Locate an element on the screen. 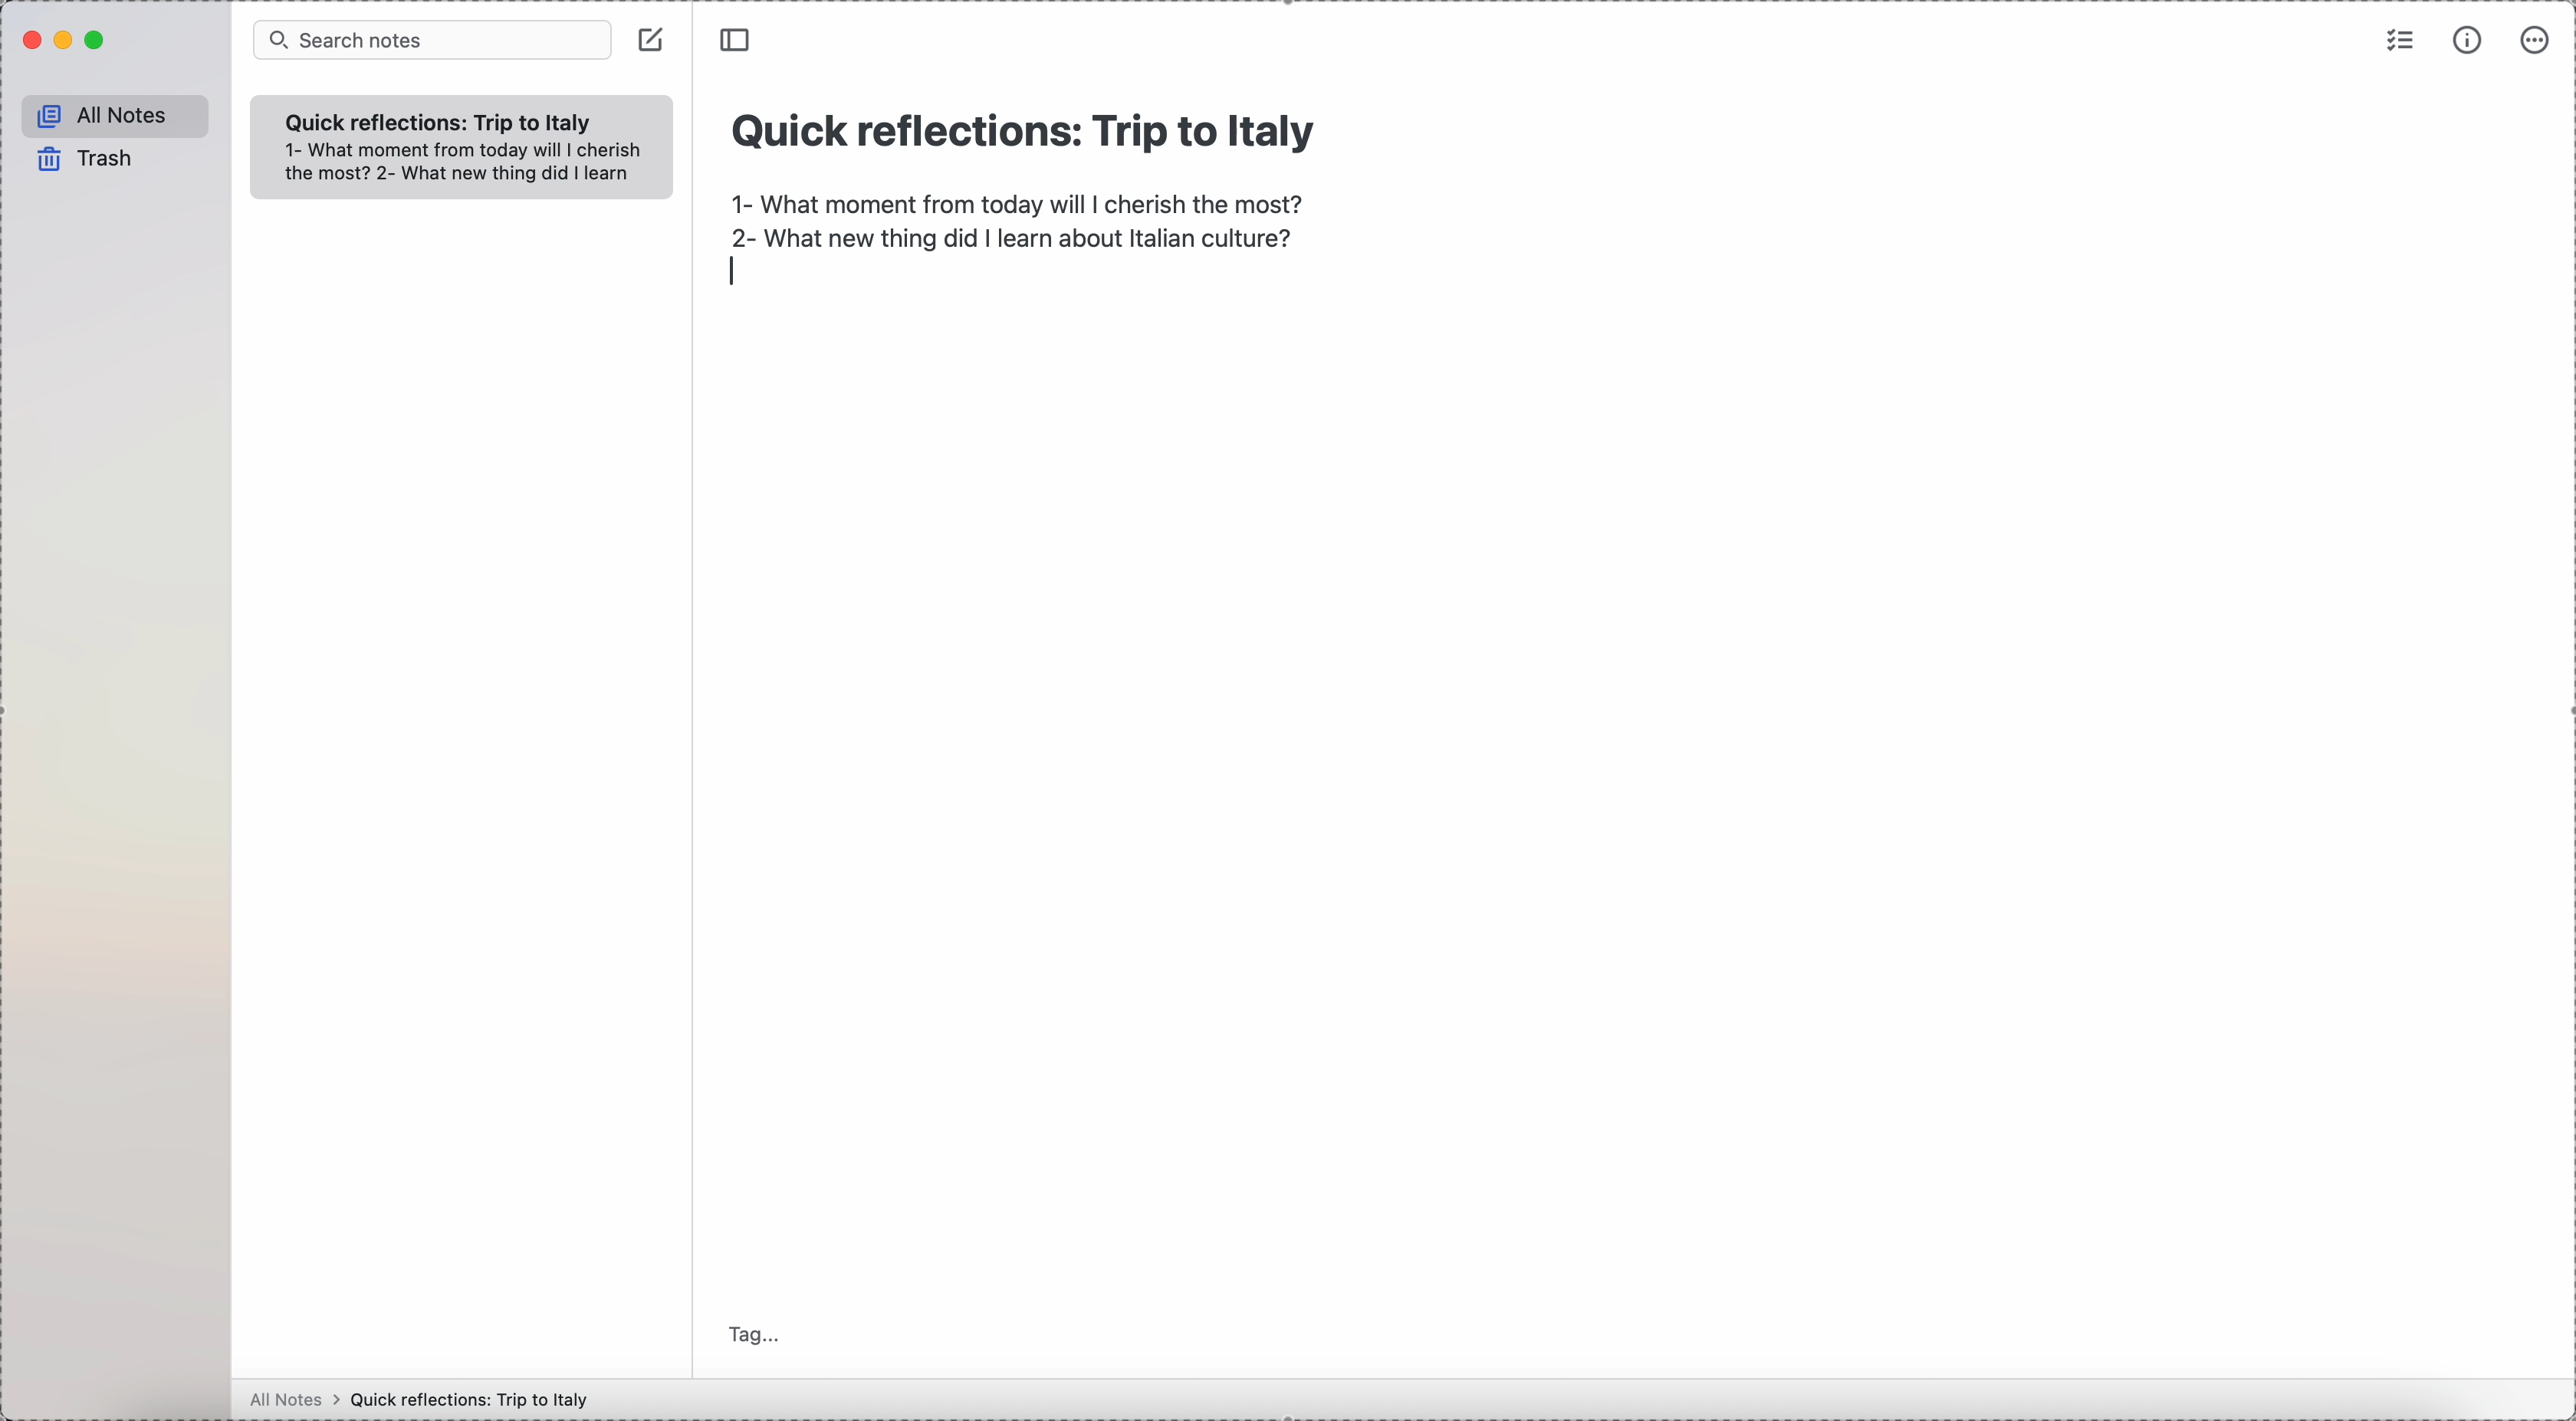  check list is located at coordinates (2401, 39).